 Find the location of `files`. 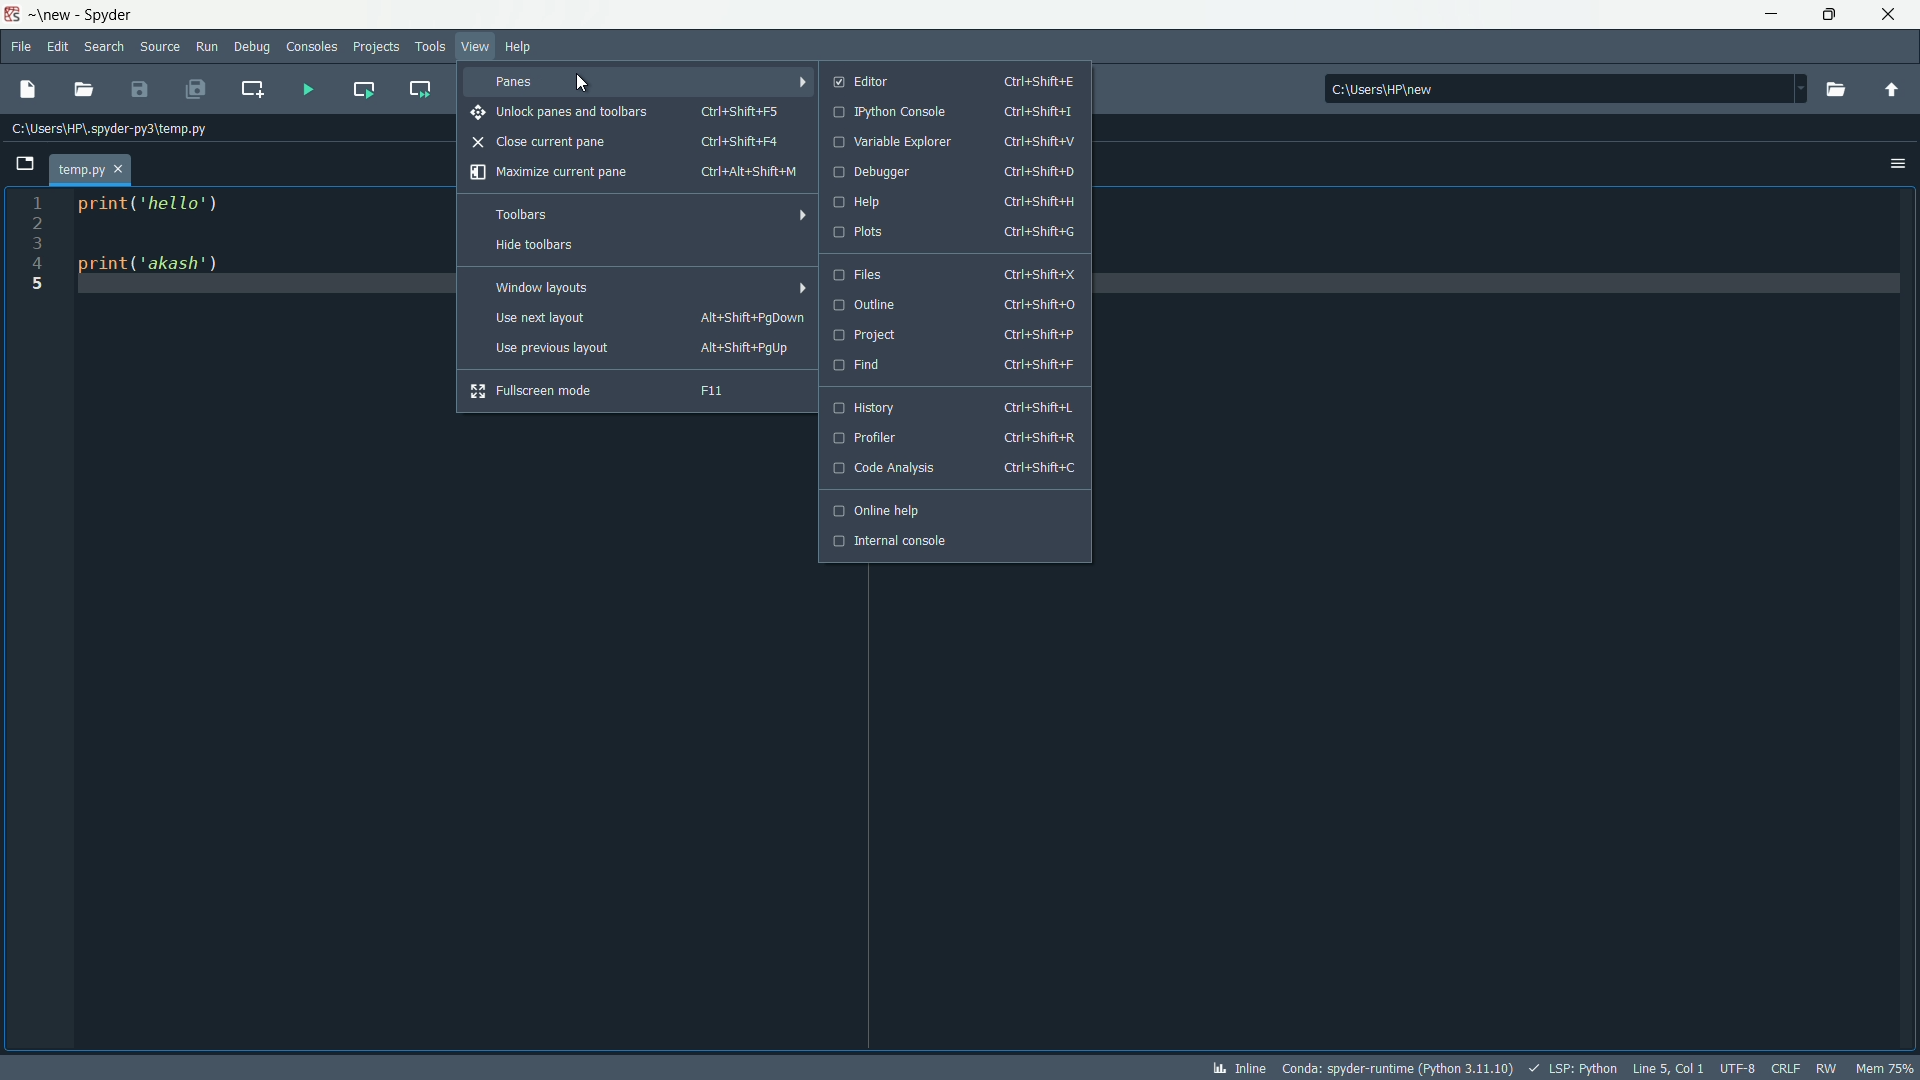

files is located at coordinates (955, 273).